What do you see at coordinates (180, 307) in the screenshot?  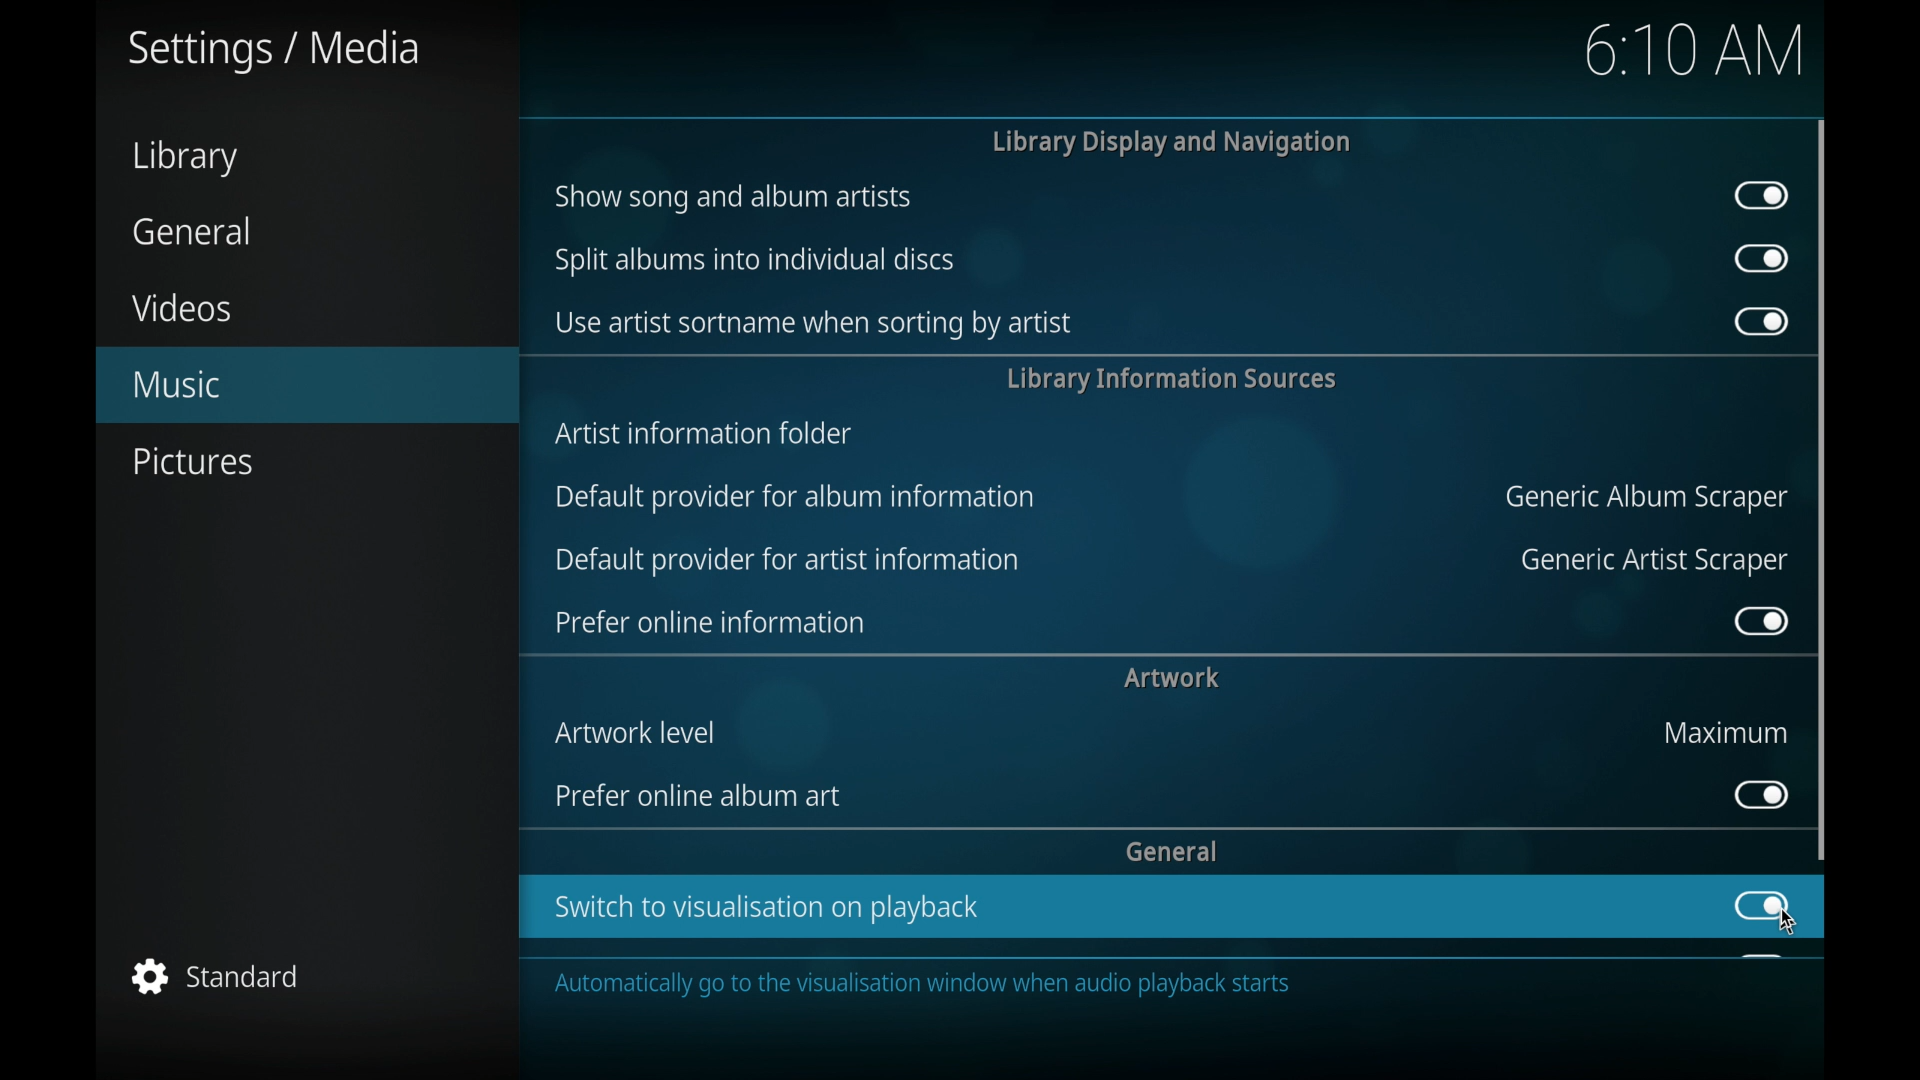 I see `videos` at bounding box center [180, 307].